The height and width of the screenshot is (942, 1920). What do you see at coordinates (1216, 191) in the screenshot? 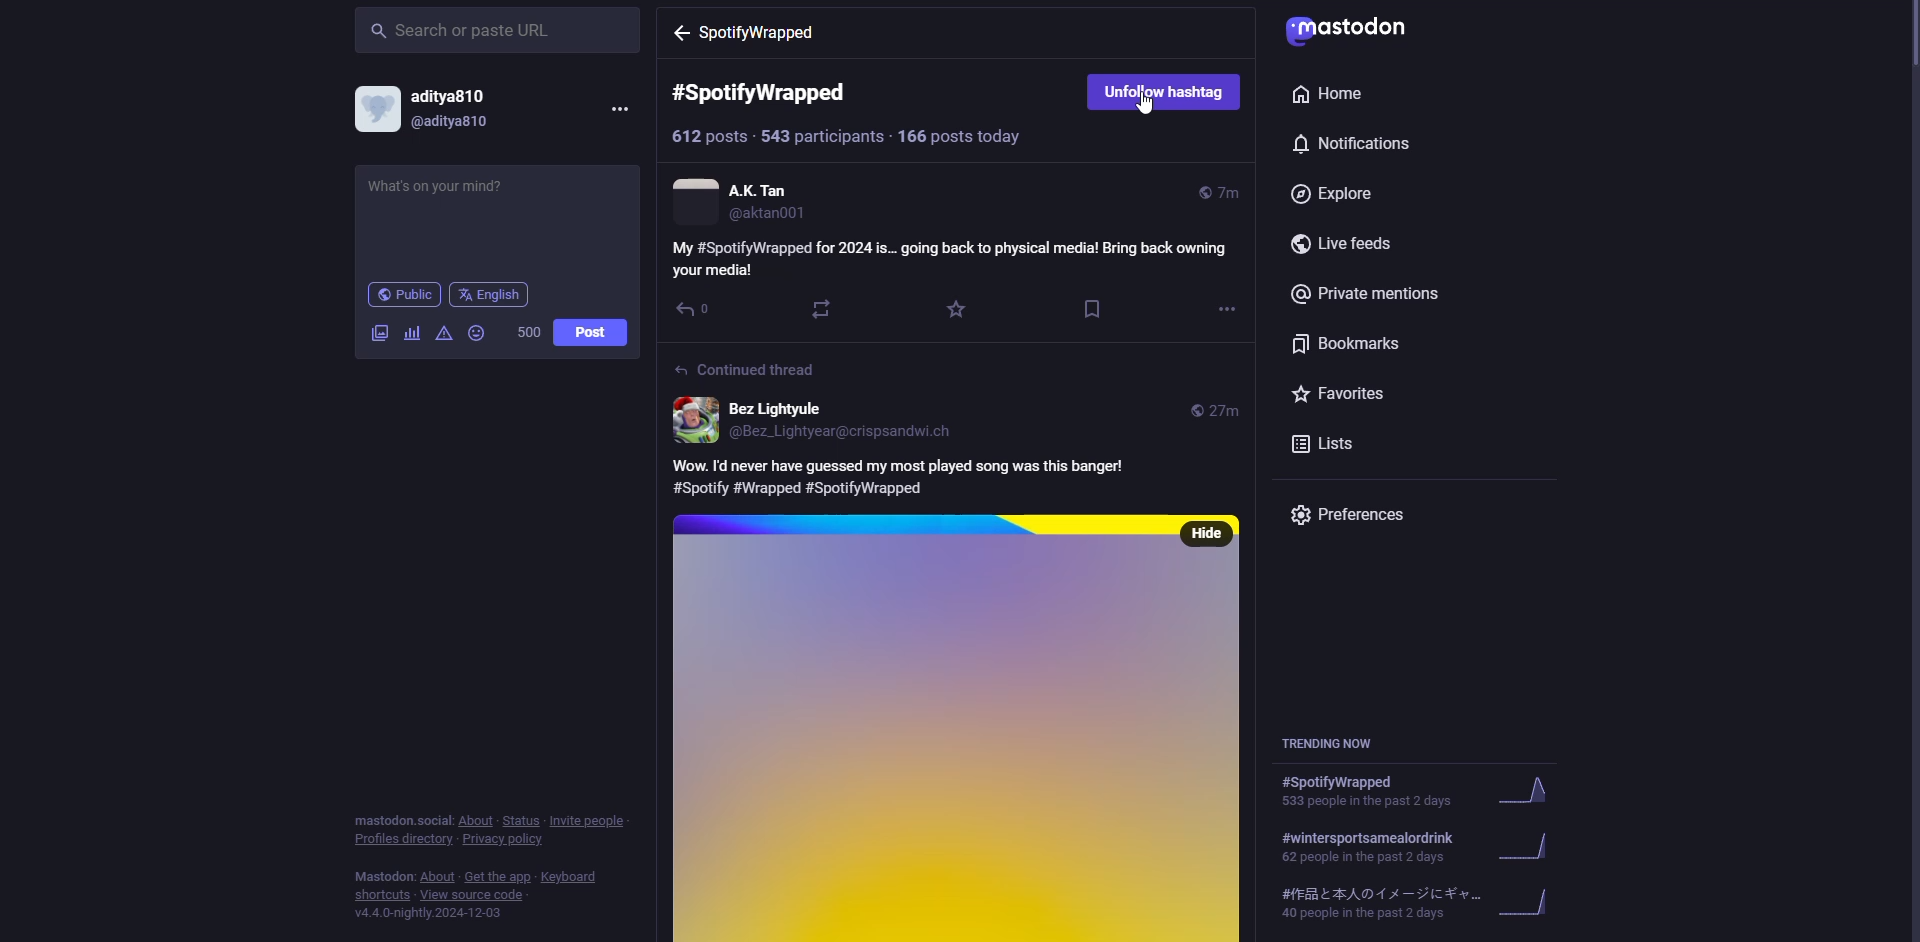
I see `time` at bounding box center [1216, 191].